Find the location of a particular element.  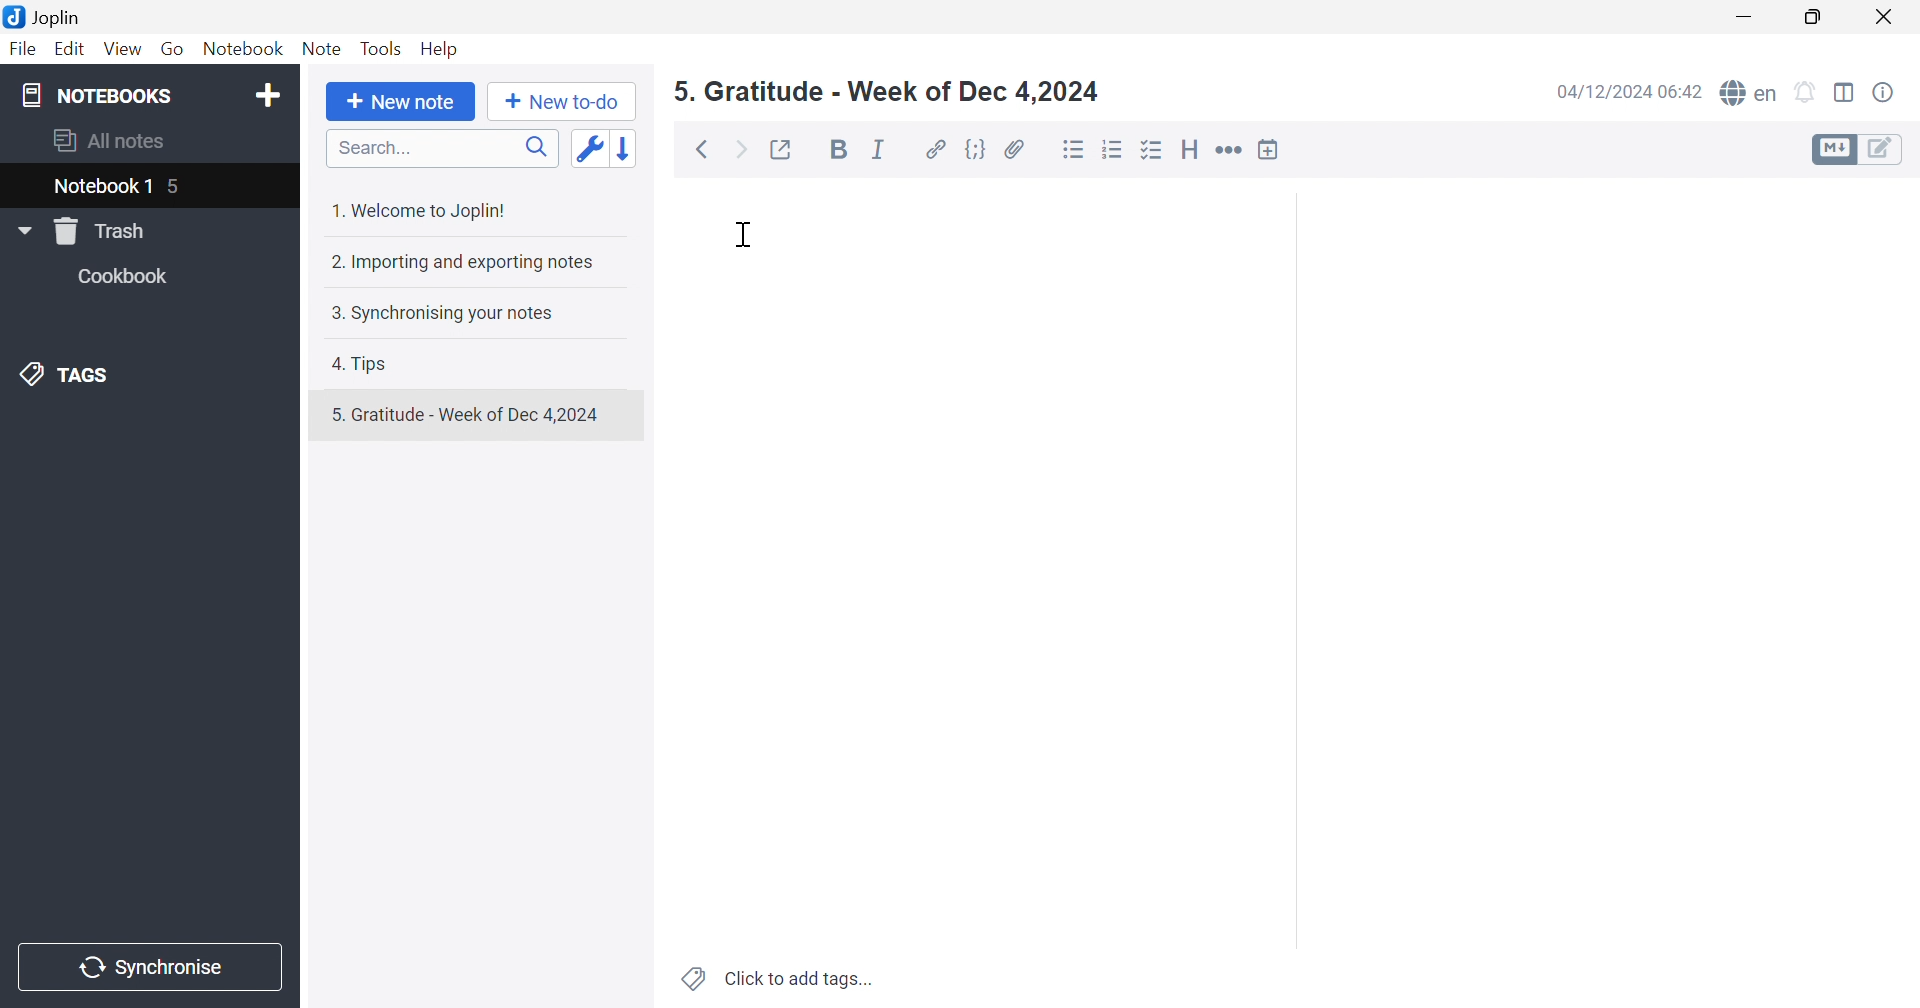

Attach file is located at coordinates (1015, 148).